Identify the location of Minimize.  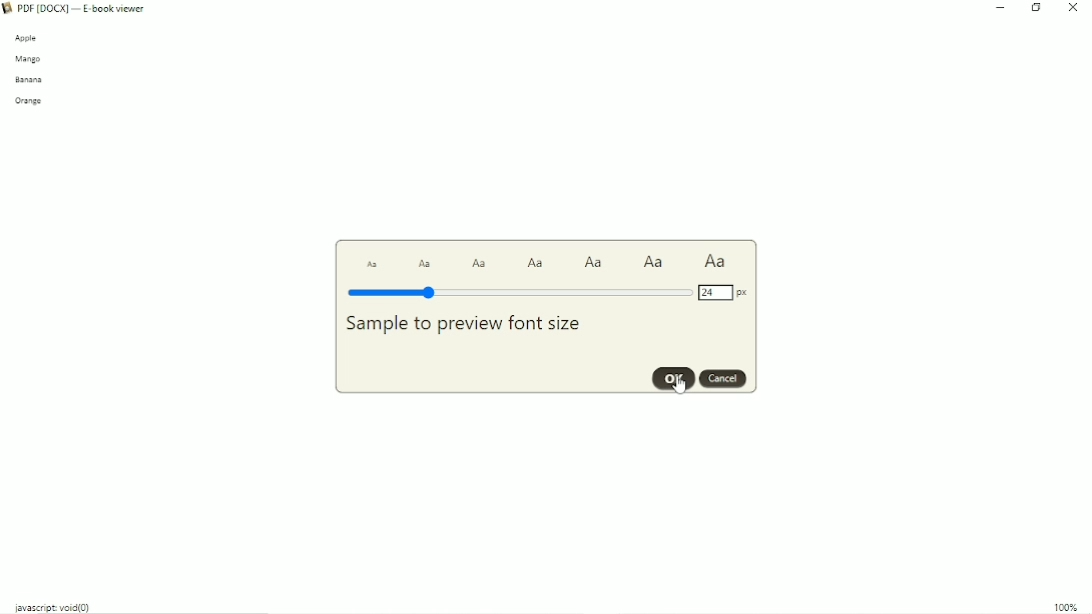
(1001, 9).